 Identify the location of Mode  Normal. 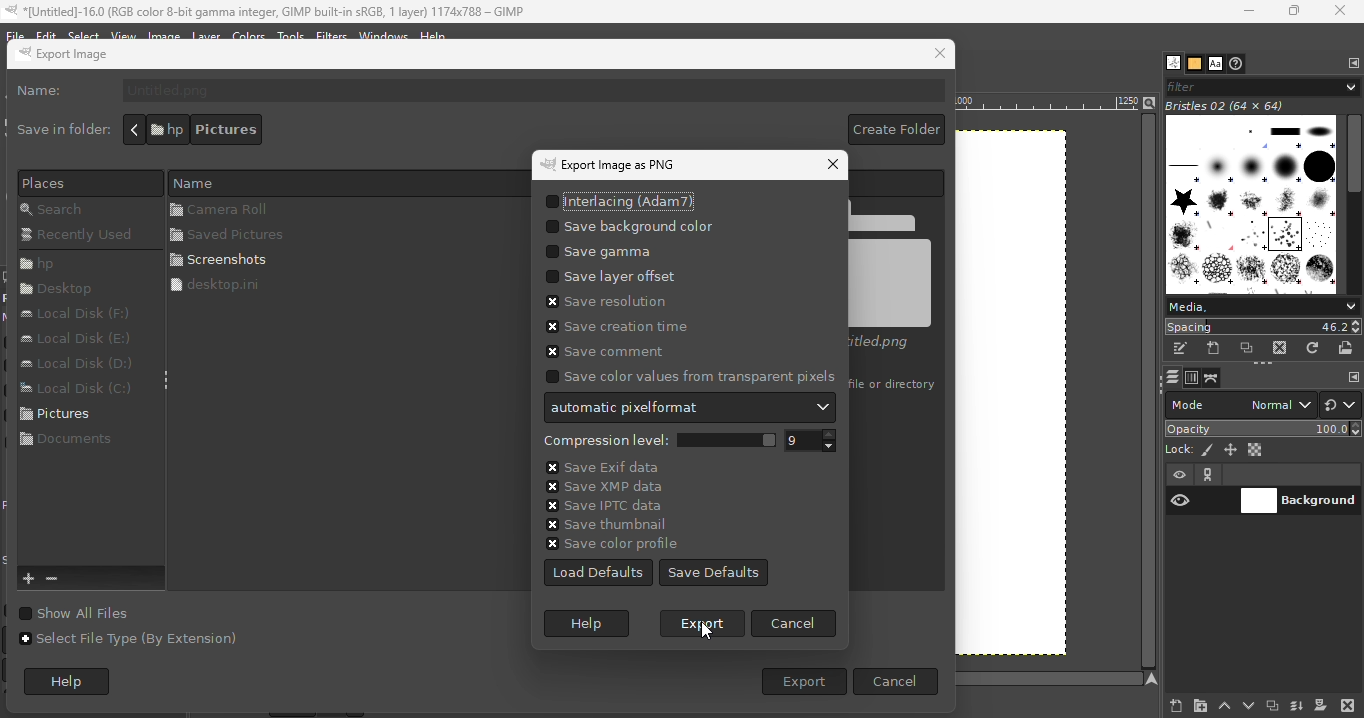
(1240, 403).